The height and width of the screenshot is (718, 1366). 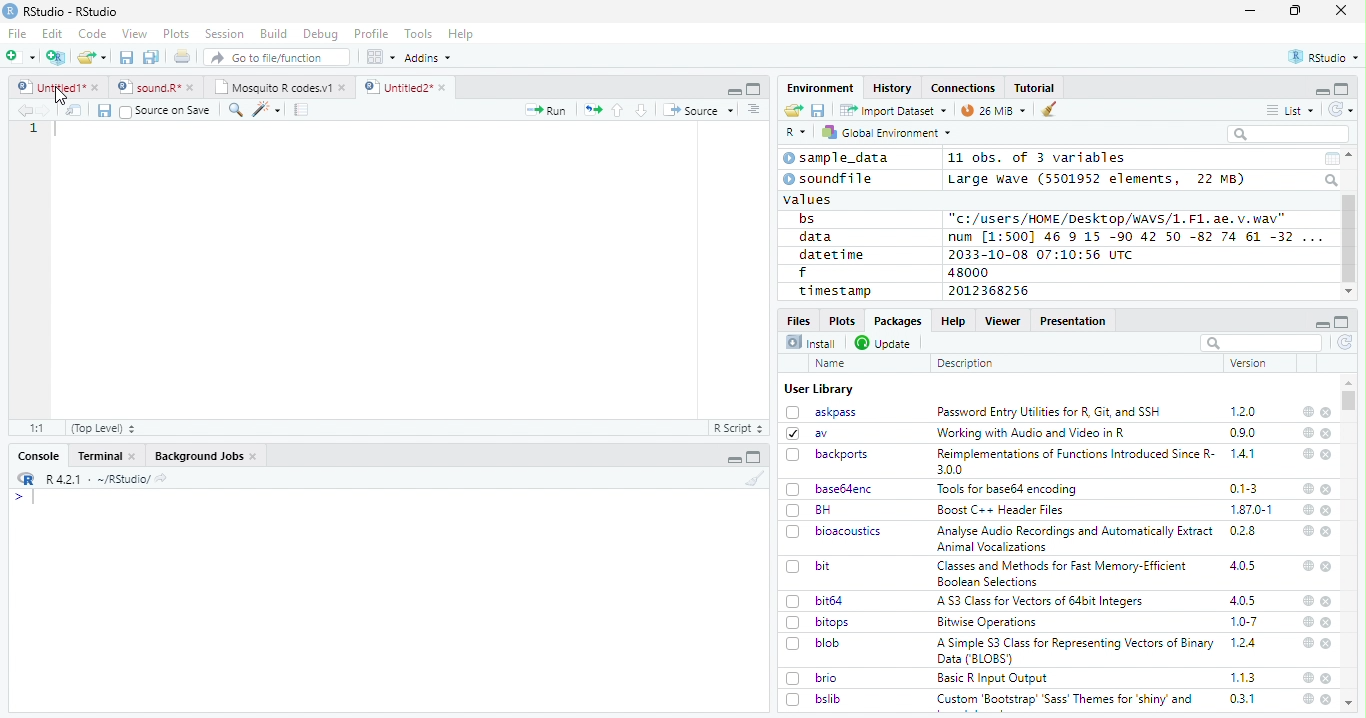 I want to click on Search, so click(x=1333, y=180).